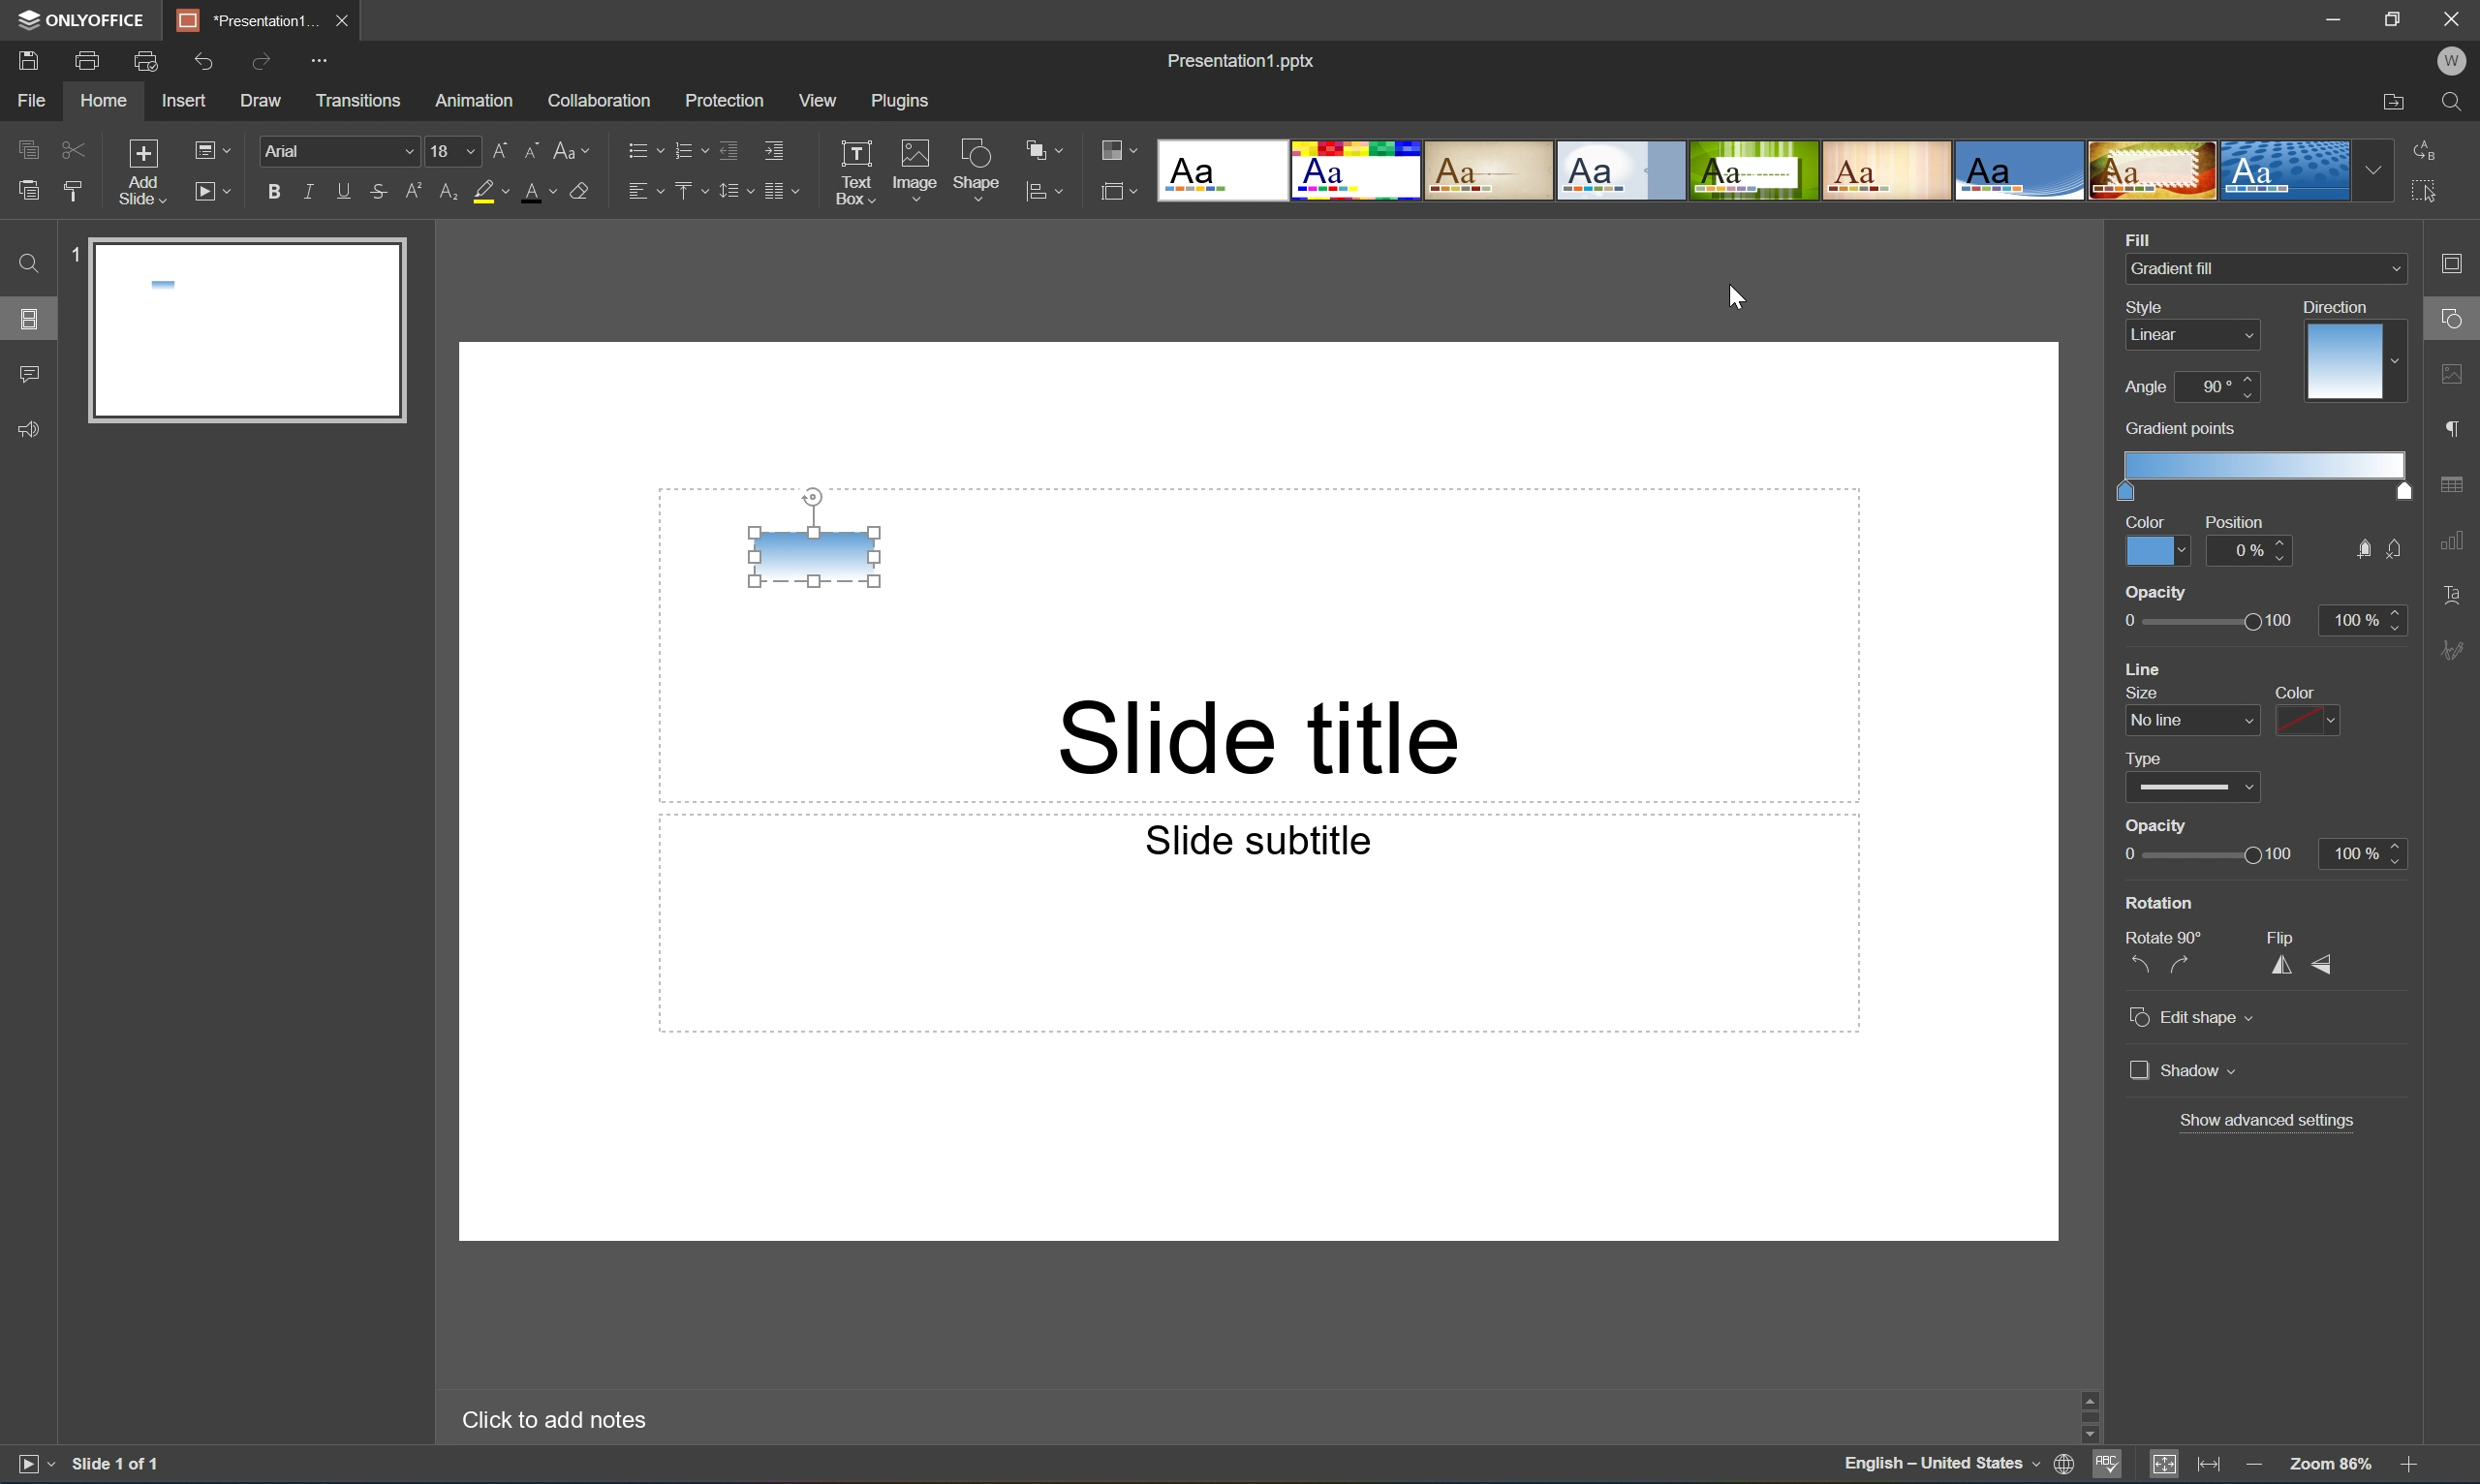 The height and width of the screenshot is (1484, 2480). I want to click on Transitions, so click(357, 99).